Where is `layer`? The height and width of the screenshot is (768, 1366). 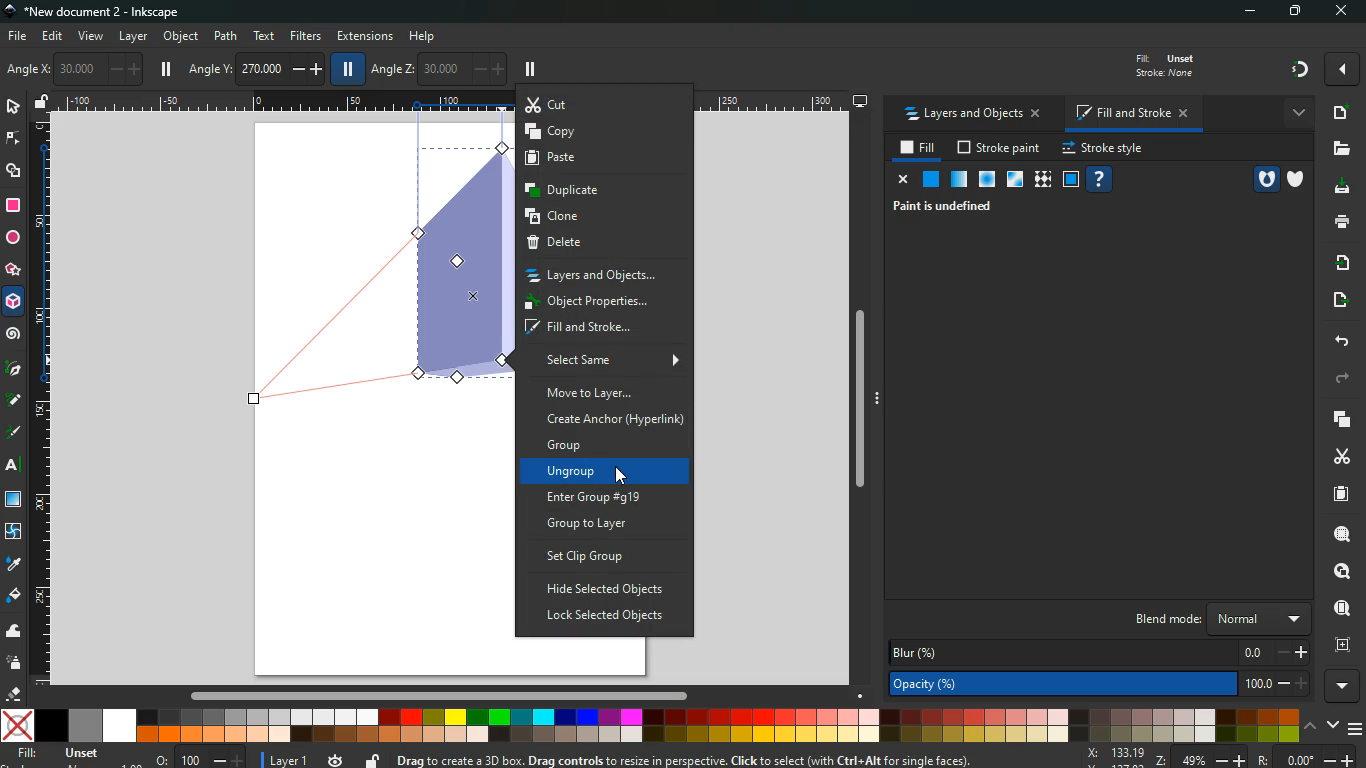
layer is located at coordinates (134, 37).